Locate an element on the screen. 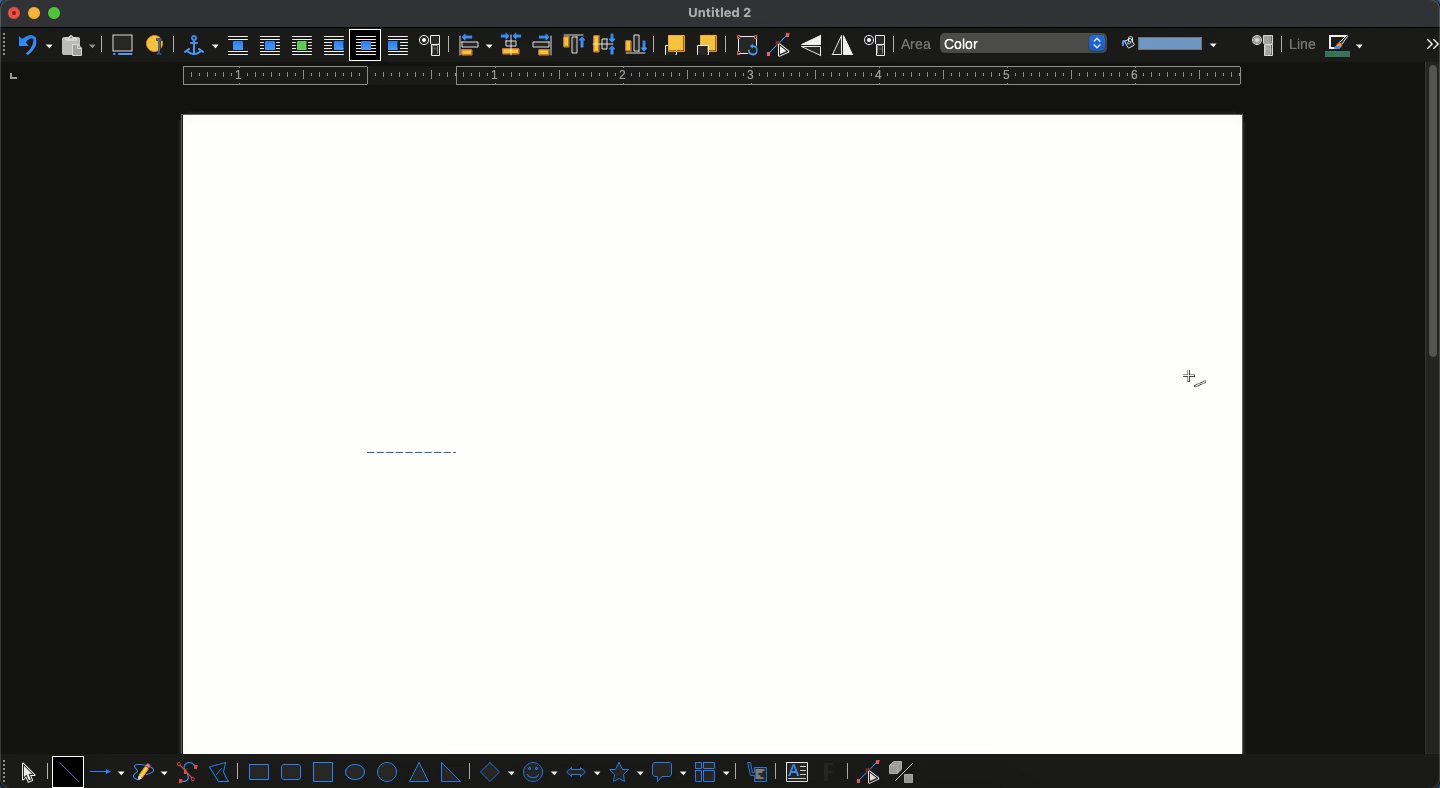 The width and height of the screenshot is (1440, 788). close is located at coordinates (13, 13).